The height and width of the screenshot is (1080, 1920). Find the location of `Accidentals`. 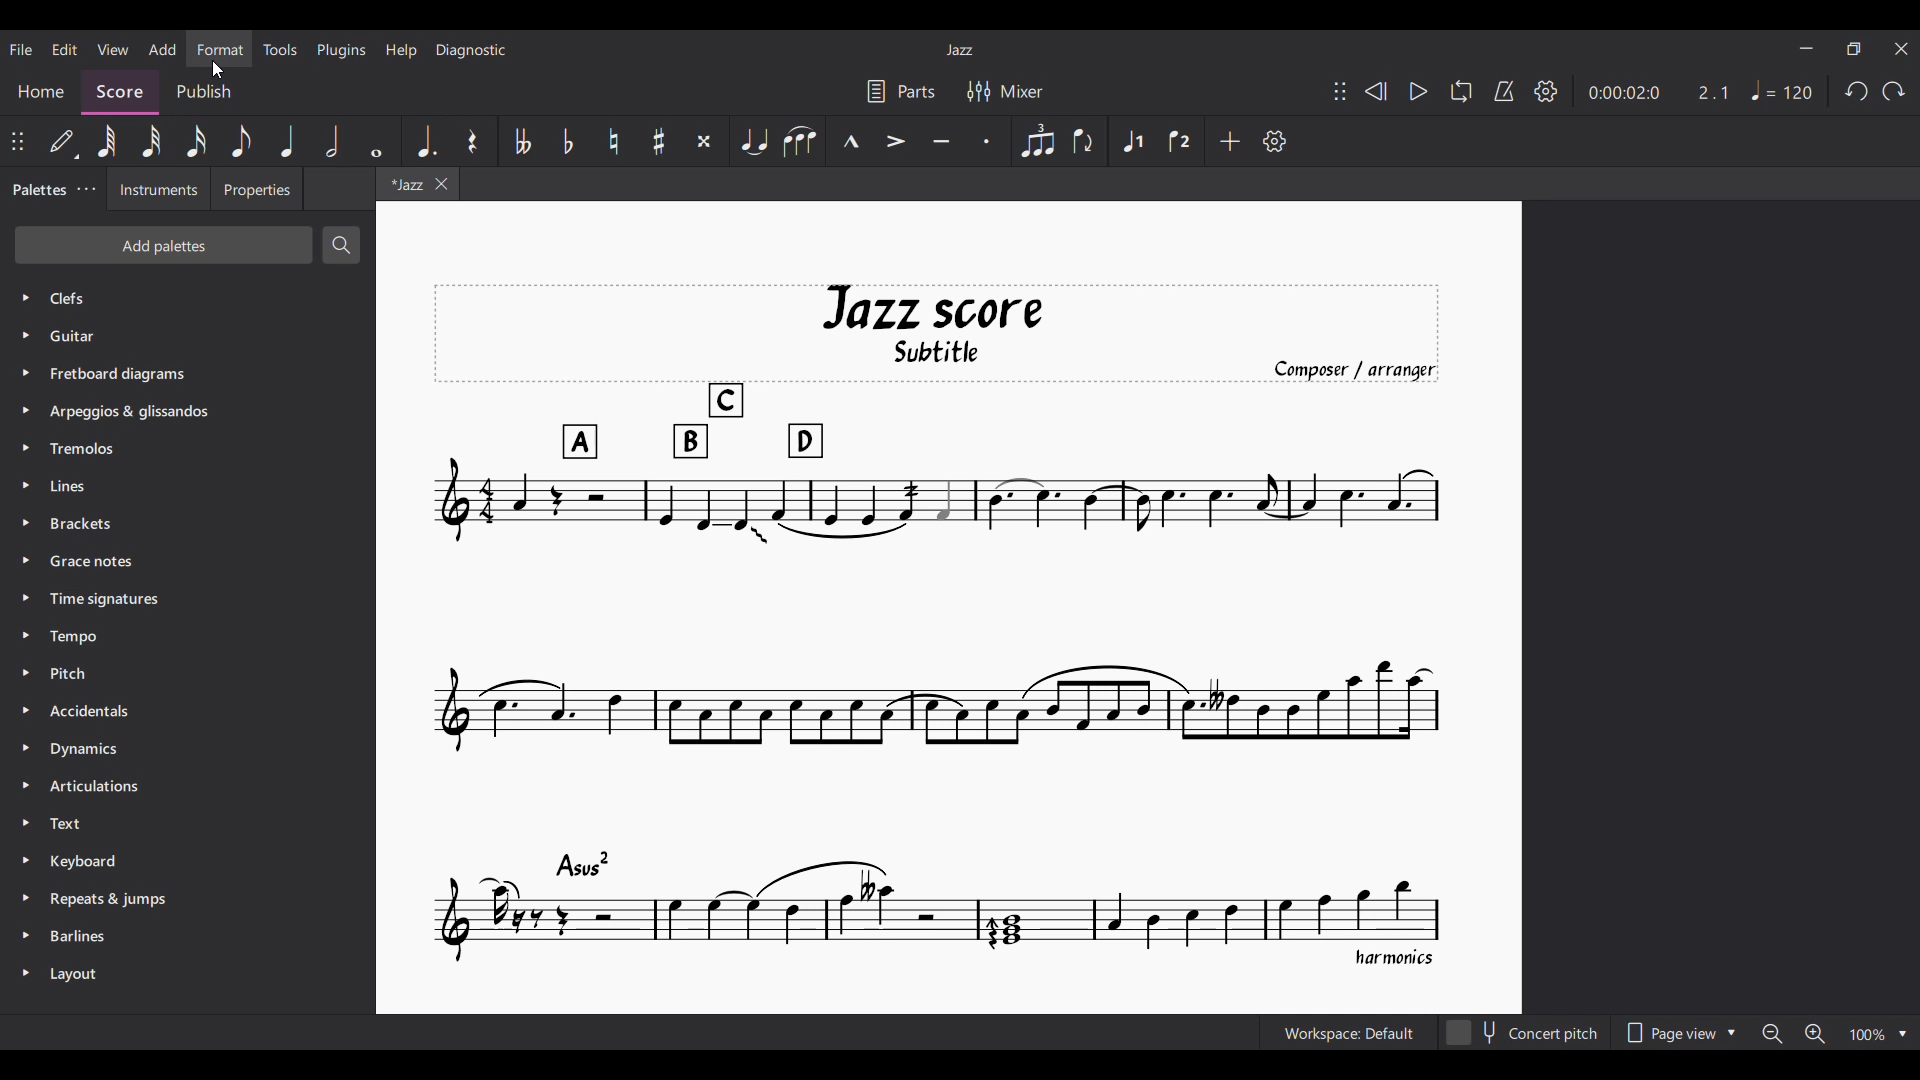

Accidentals is located at coordinates (95, 710).